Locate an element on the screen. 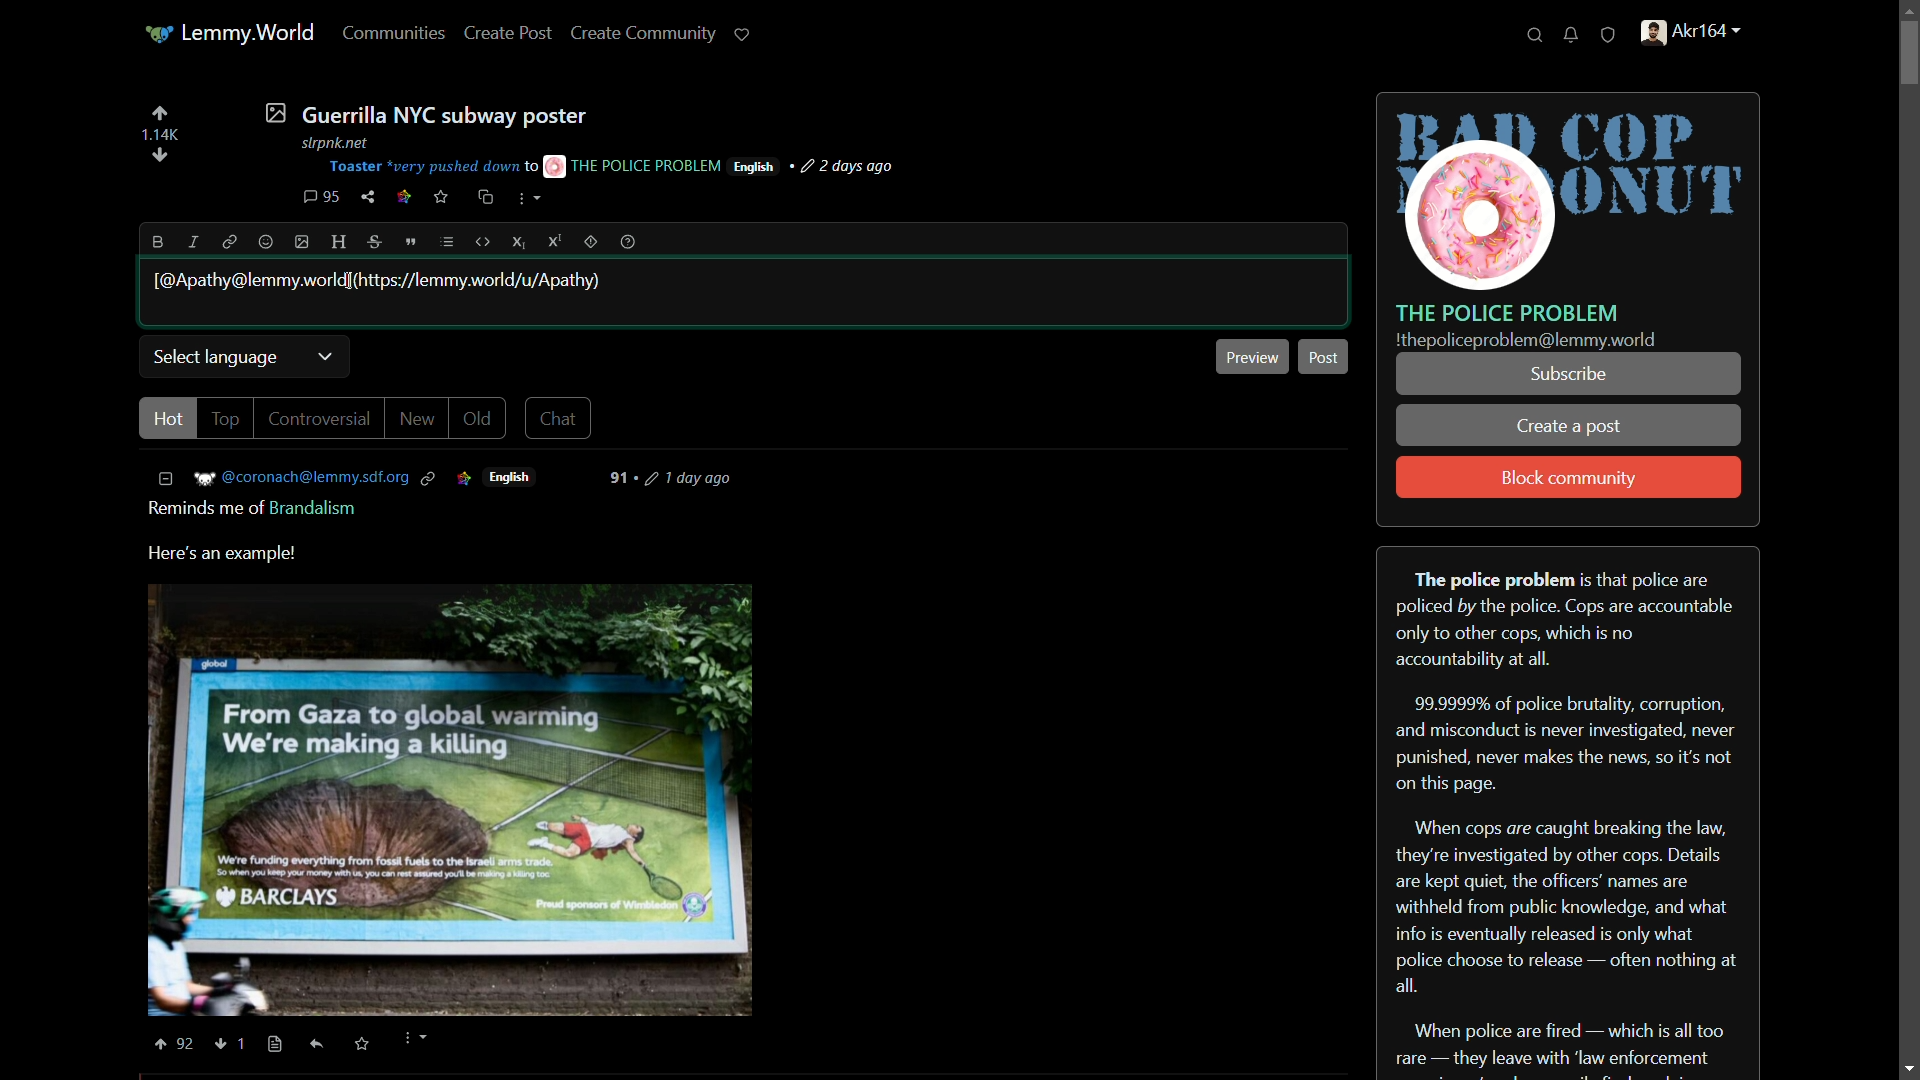 The height and width of the screenshot is (1080, 1920). ‘@coronach@lemmy.sdf.org is located at coordinates (316, 477).